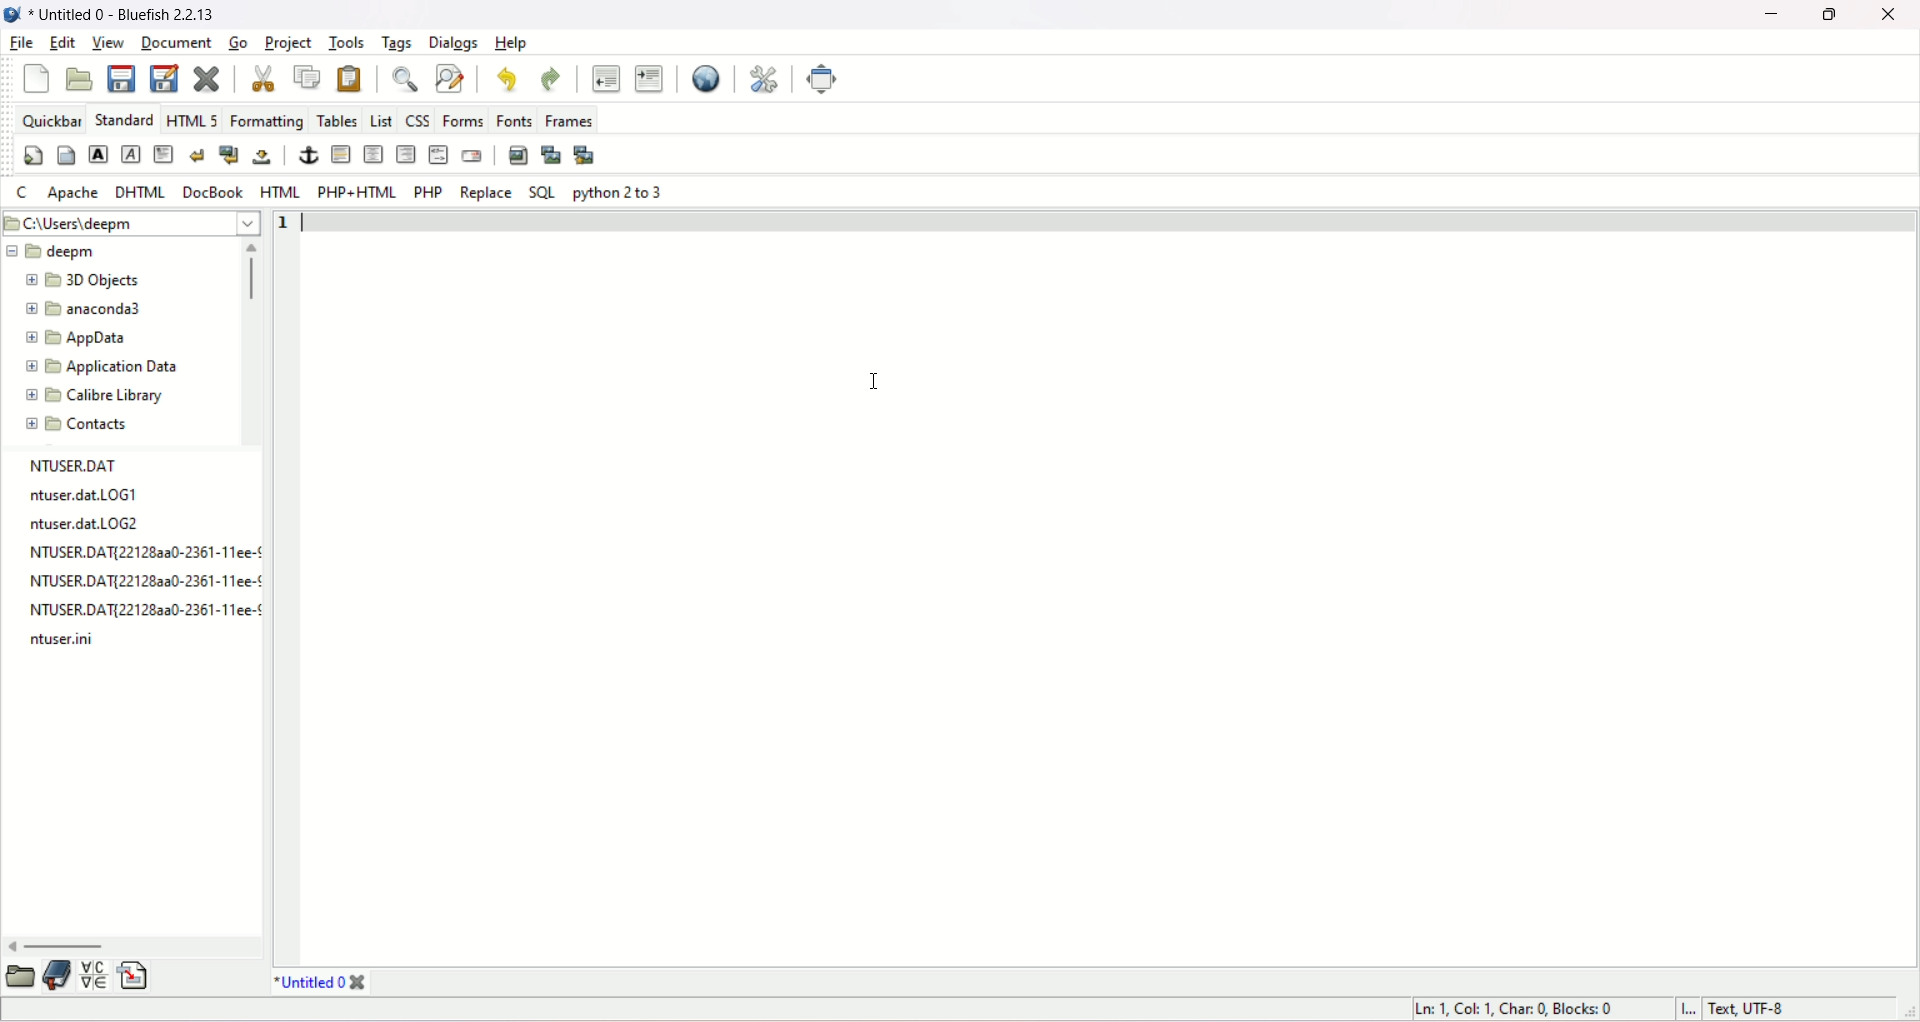 The width and height of the screenshot is (1920, 1022). What do you see at coordinates (761, 79) in the screenshot?
I see `preferences` at bounding box center [761, 79].